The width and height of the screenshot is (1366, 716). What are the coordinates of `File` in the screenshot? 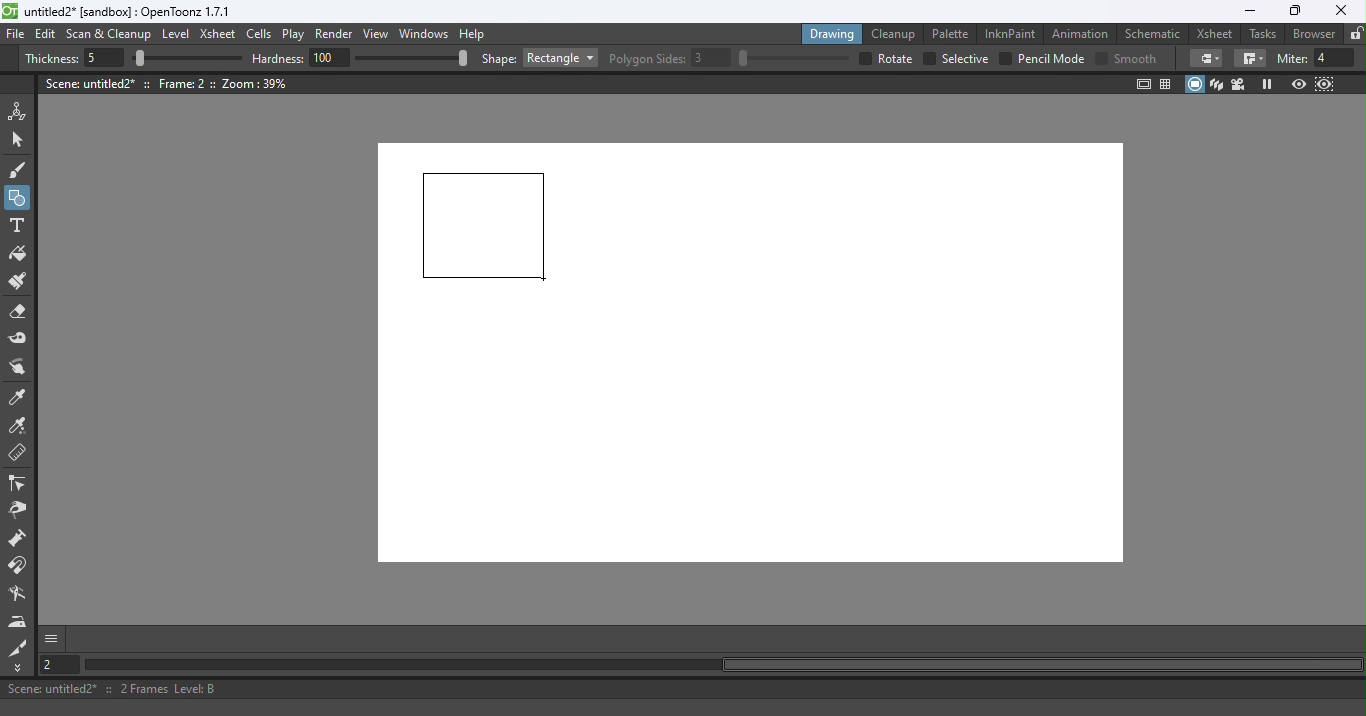 It's located at (16, 35).